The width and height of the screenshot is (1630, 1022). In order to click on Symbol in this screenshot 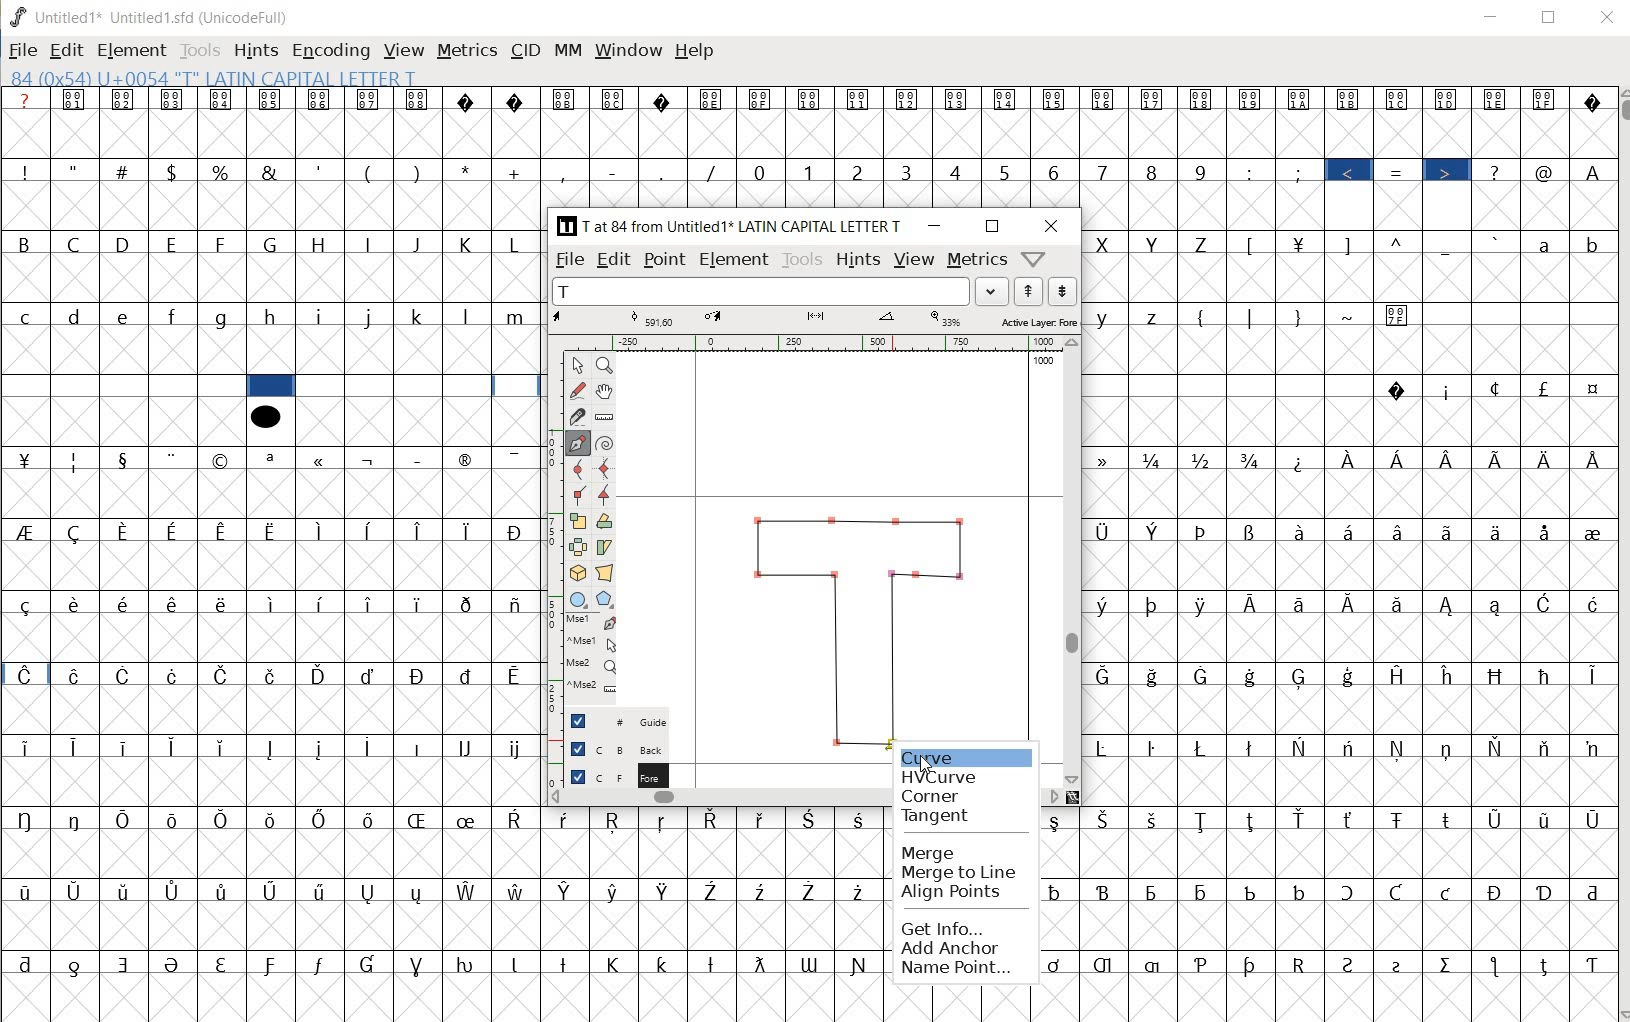, I will do `click(1154, 530)`.